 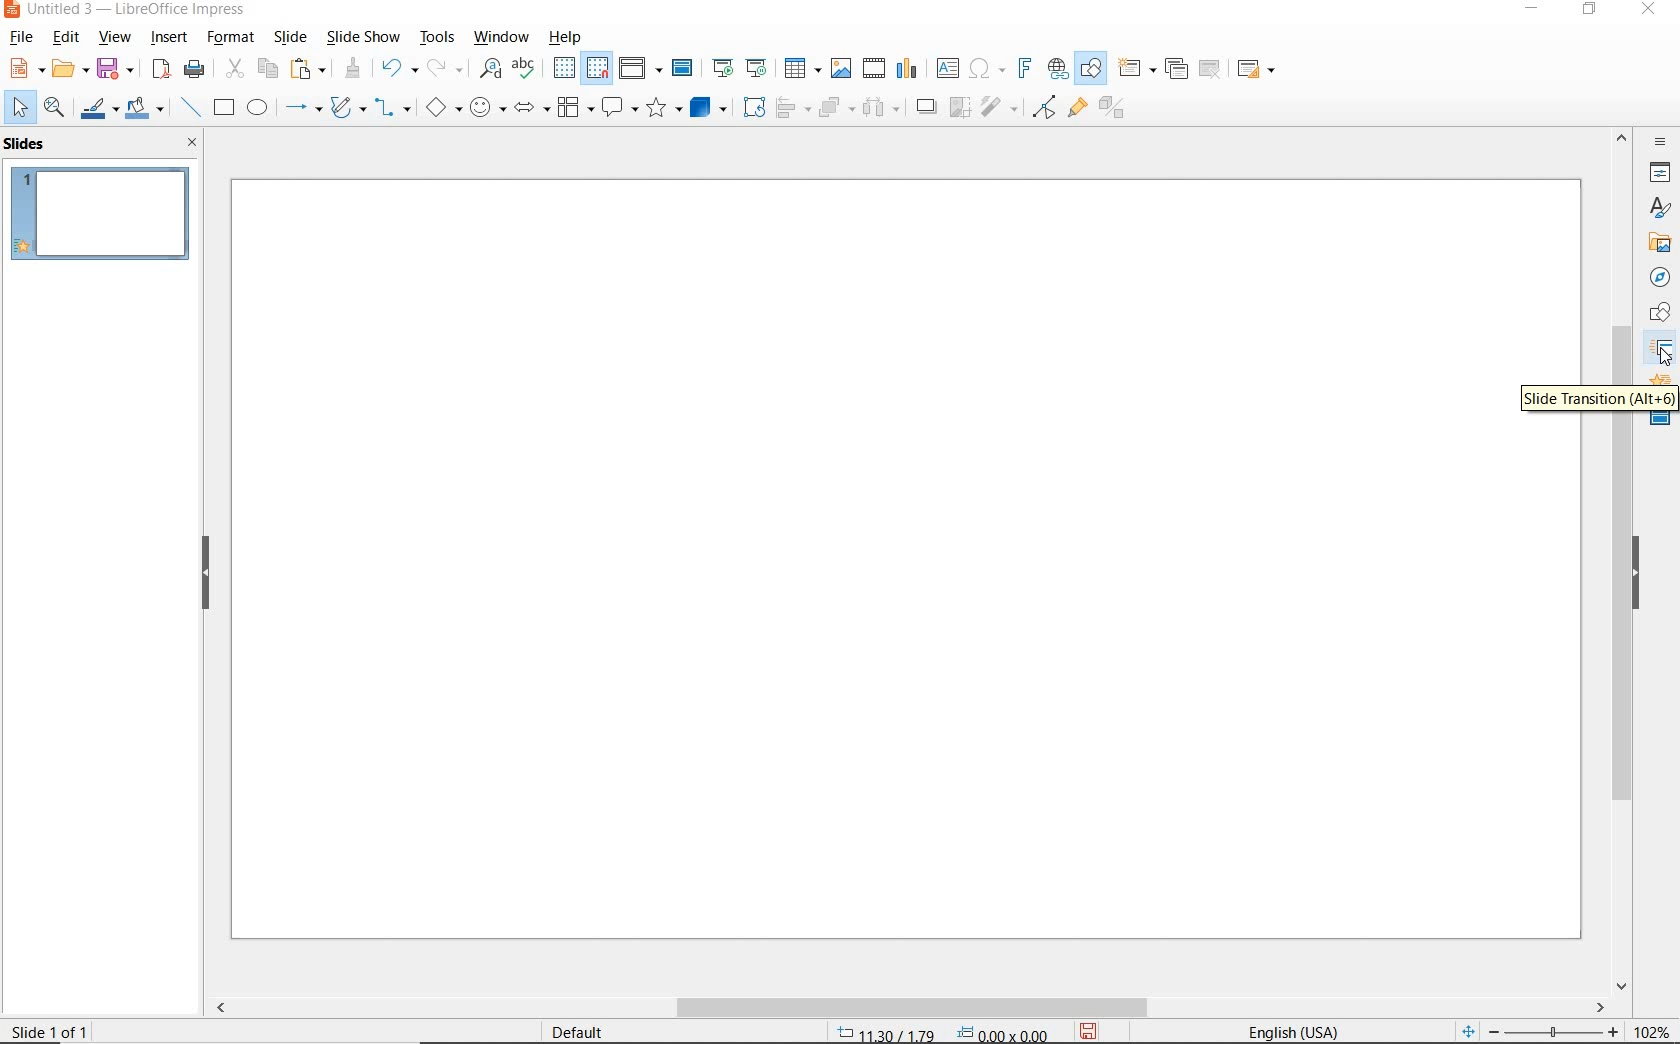 I want to click on INSERT LINE, so click(x=192, y=108).